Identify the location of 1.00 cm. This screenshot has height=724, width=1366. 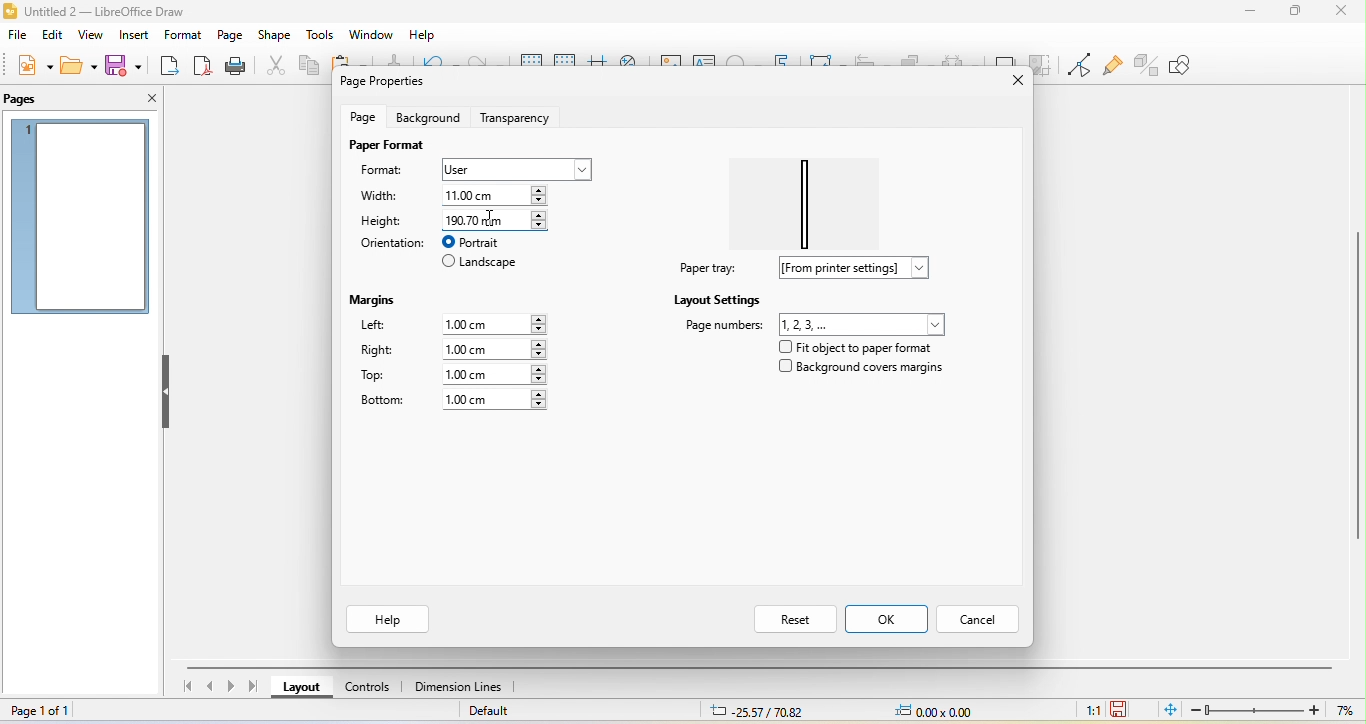
(494, 374).